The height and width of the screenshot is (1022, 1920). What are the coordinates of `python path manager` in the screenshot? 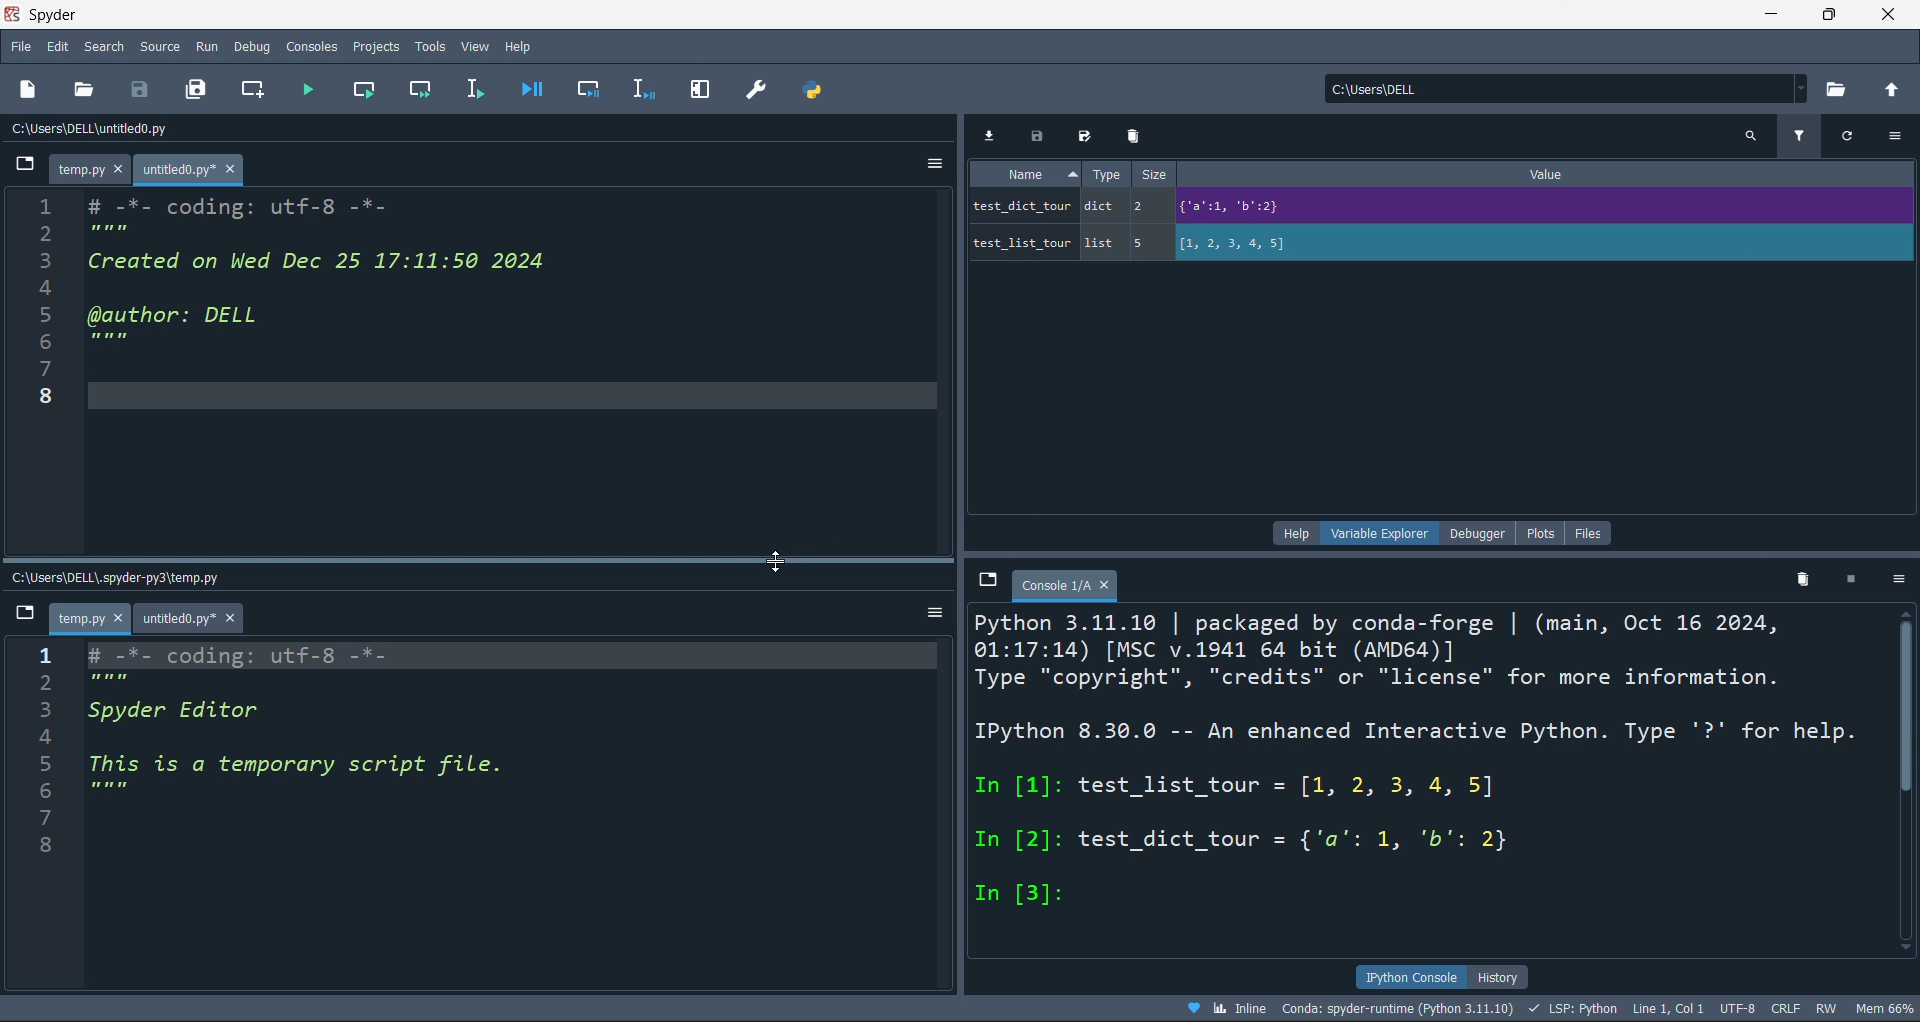 It's located at (809, 90).